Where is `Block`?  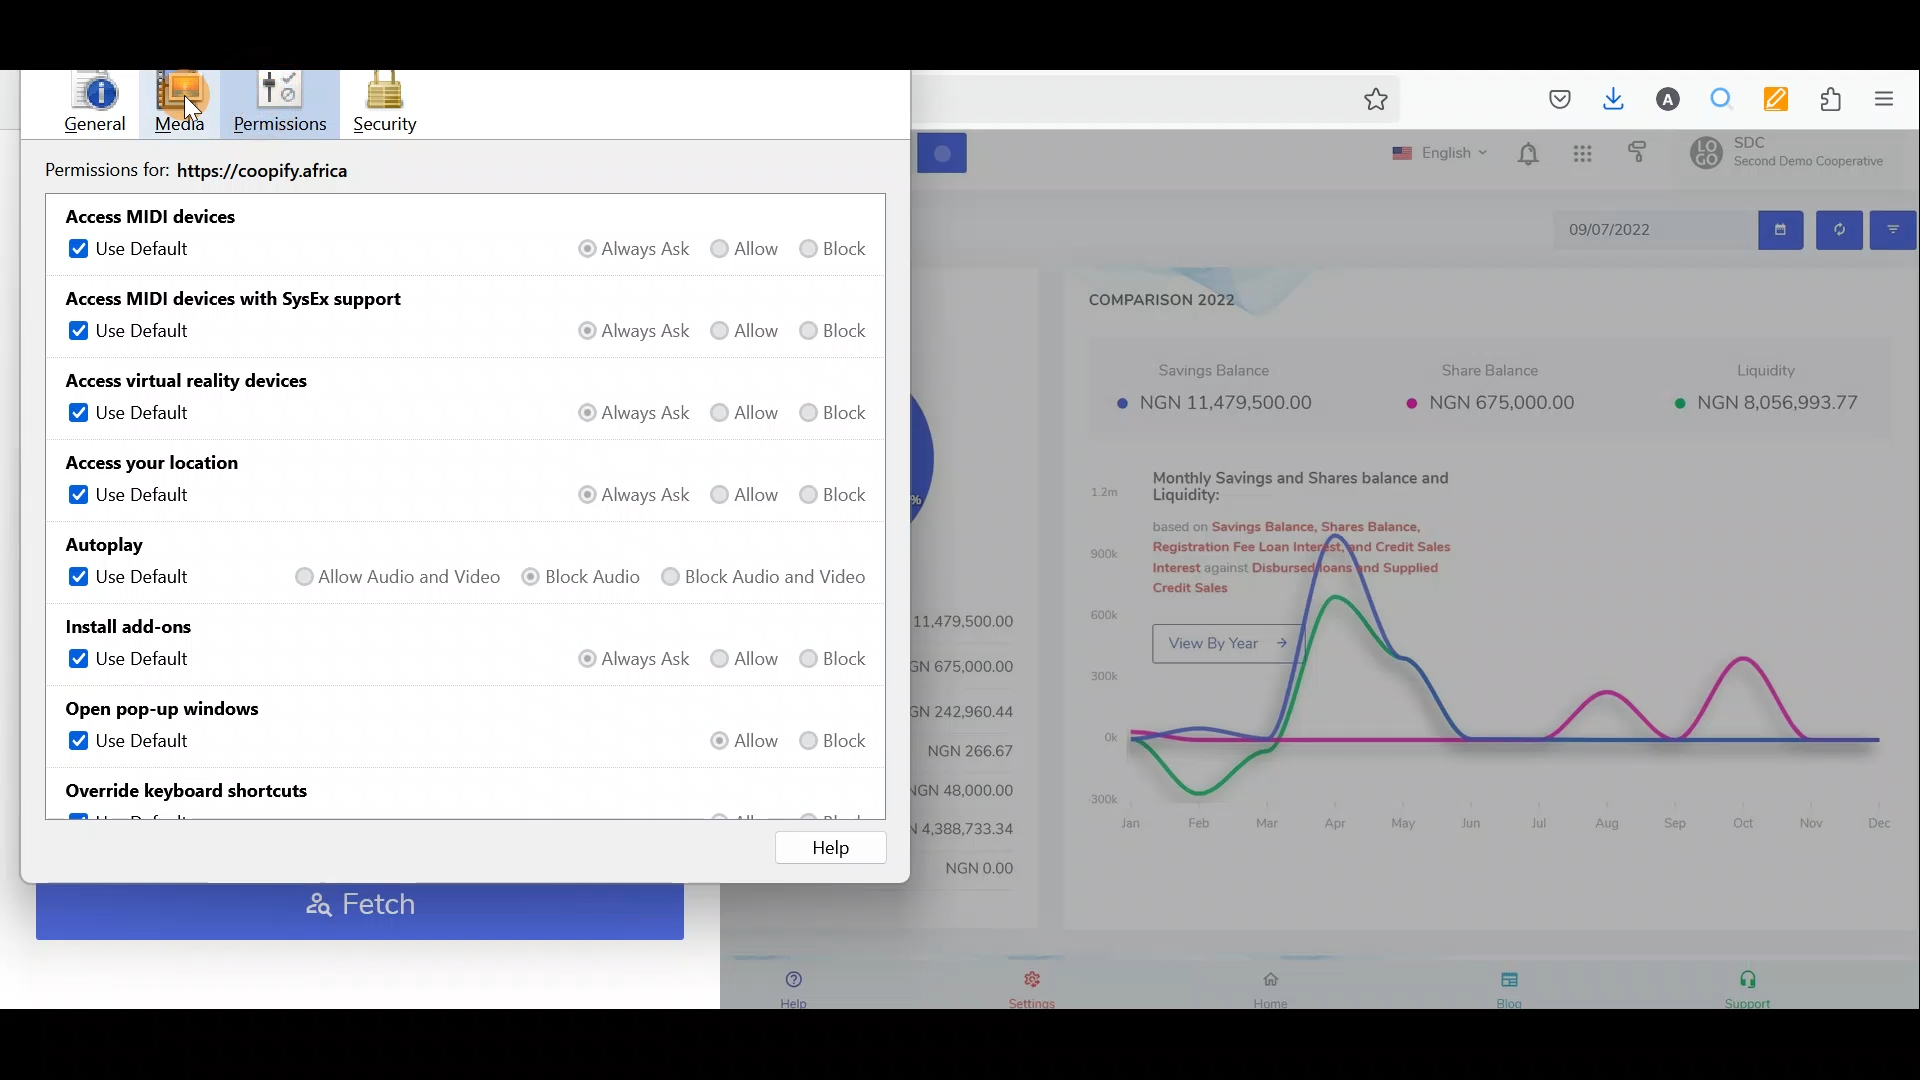
Block is located at coordinates (838, 411).